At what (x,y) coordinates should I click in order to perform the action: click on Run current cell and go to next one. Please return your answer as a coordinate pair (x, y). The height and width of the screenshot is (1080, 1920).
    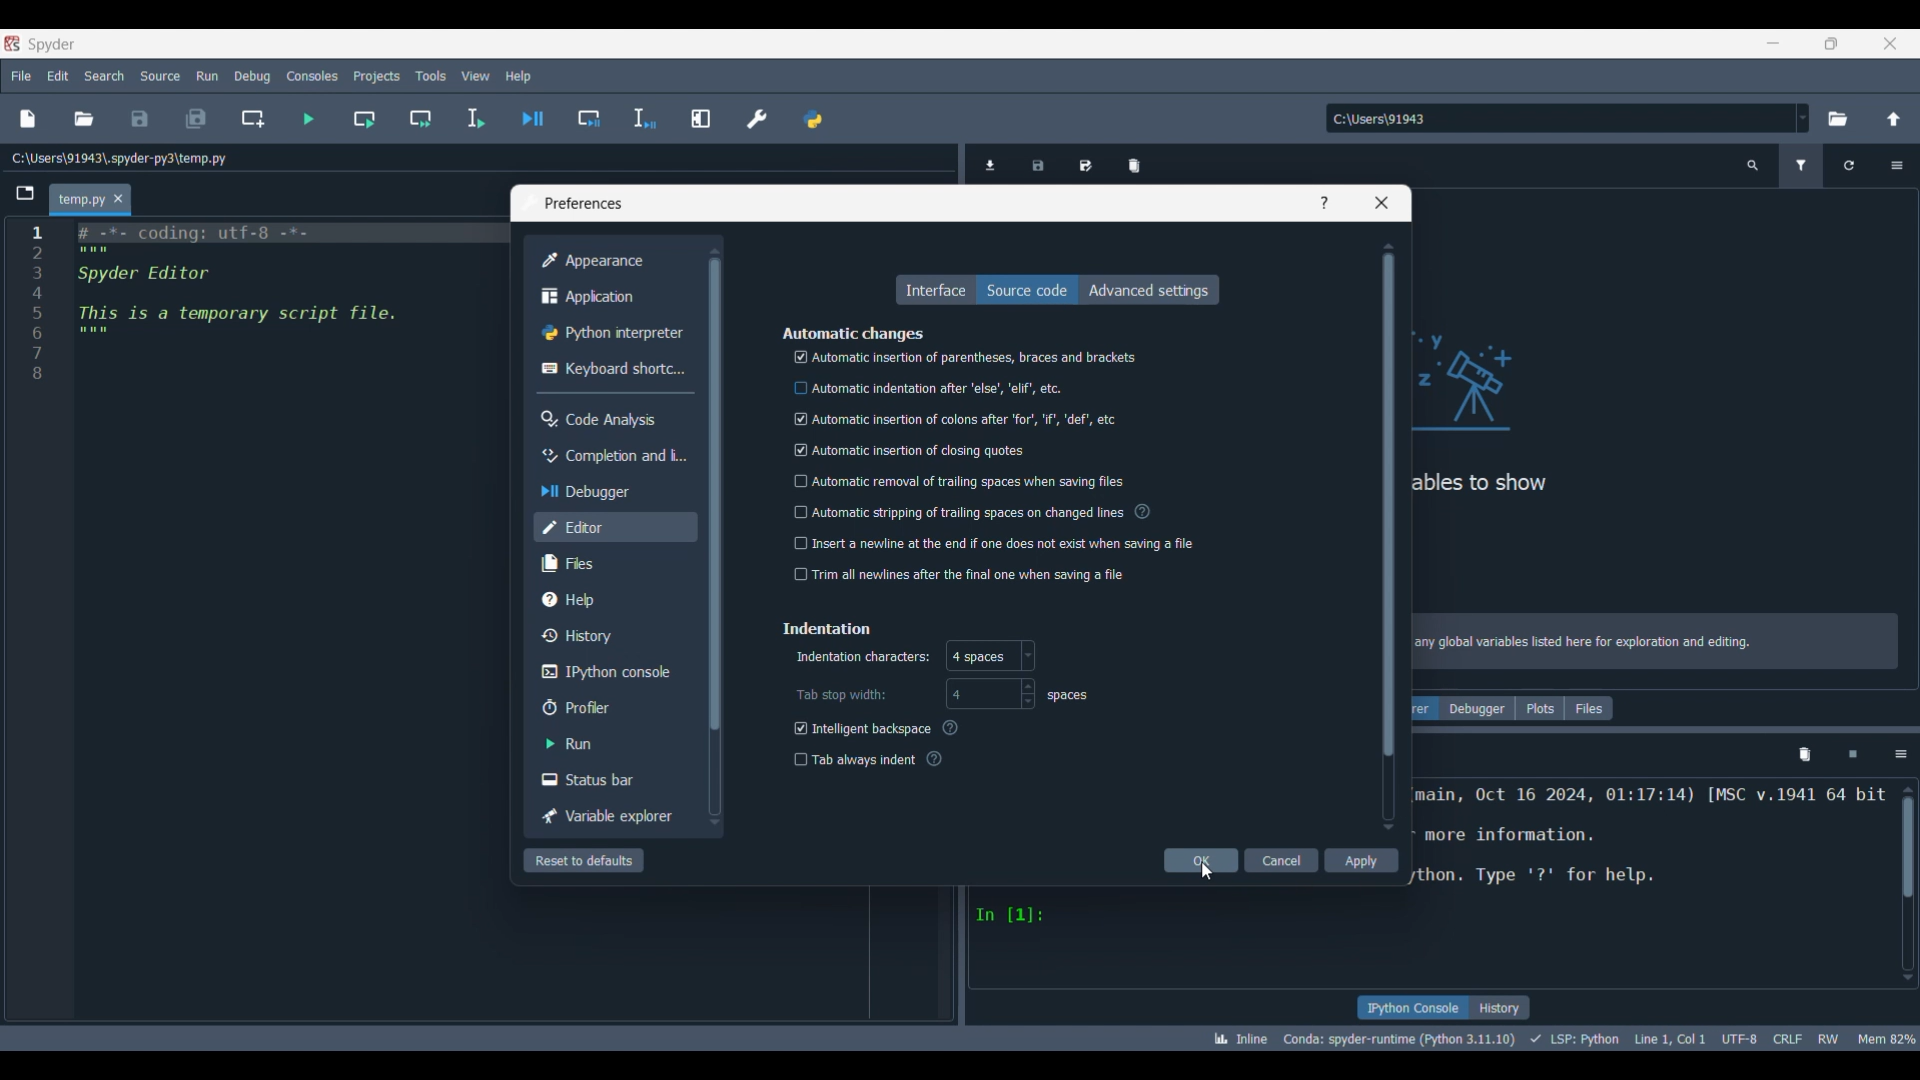
    Looking at the image, I should click on (420, 118).